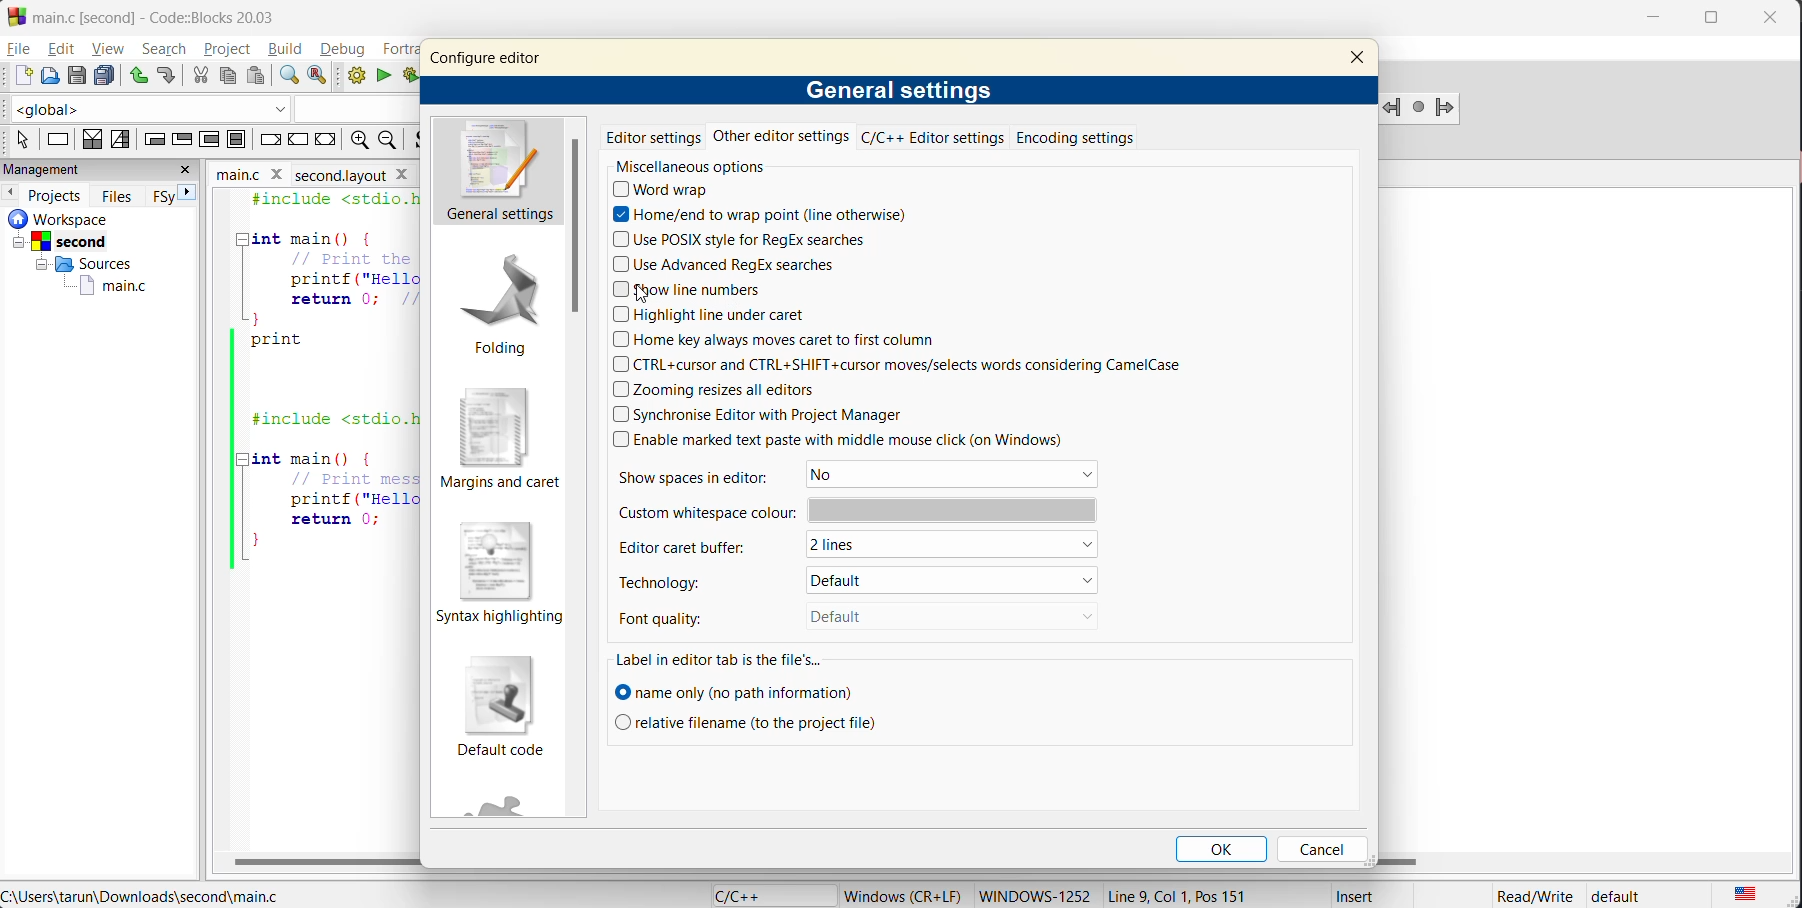 The image size is (1802, 908). I want to click on continue instruction, so click(300, 139).